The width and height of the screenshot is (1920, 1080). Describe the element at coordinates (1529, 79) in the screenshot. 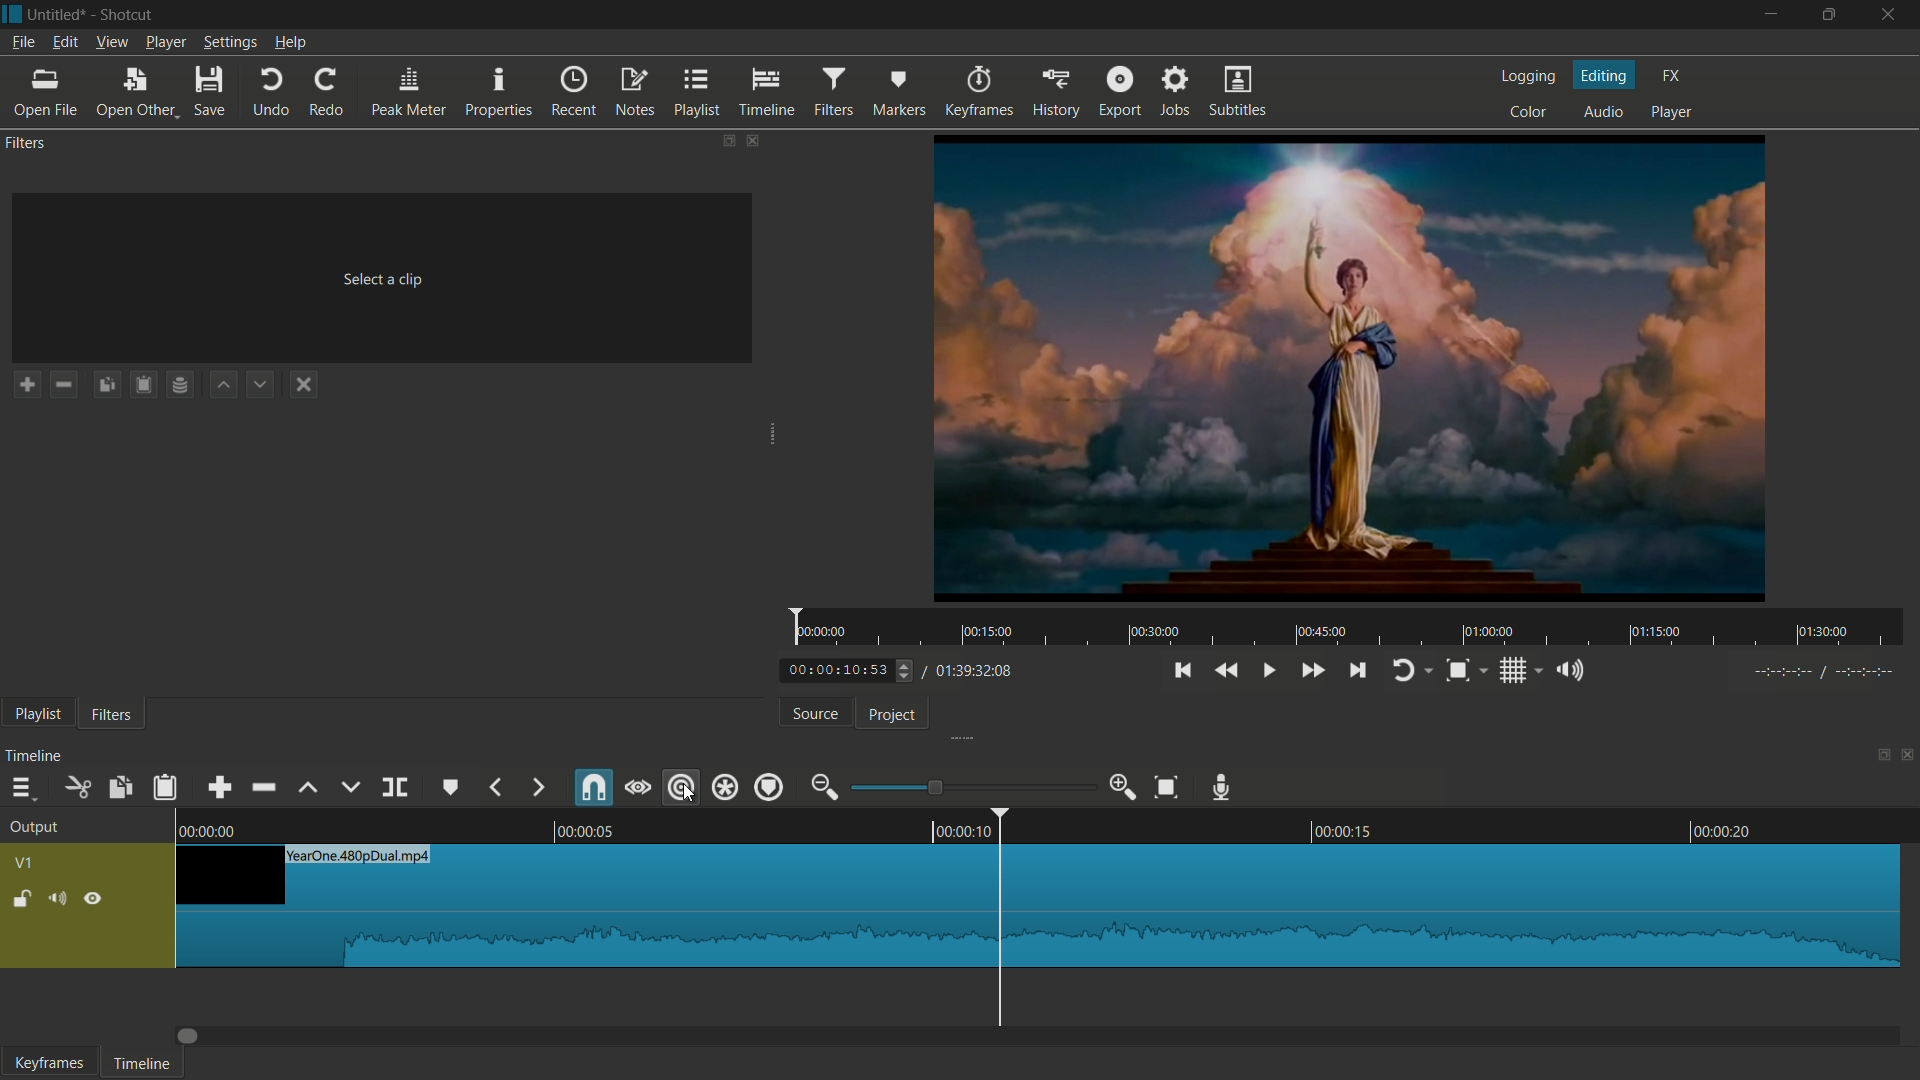

I see `logging` at that location.